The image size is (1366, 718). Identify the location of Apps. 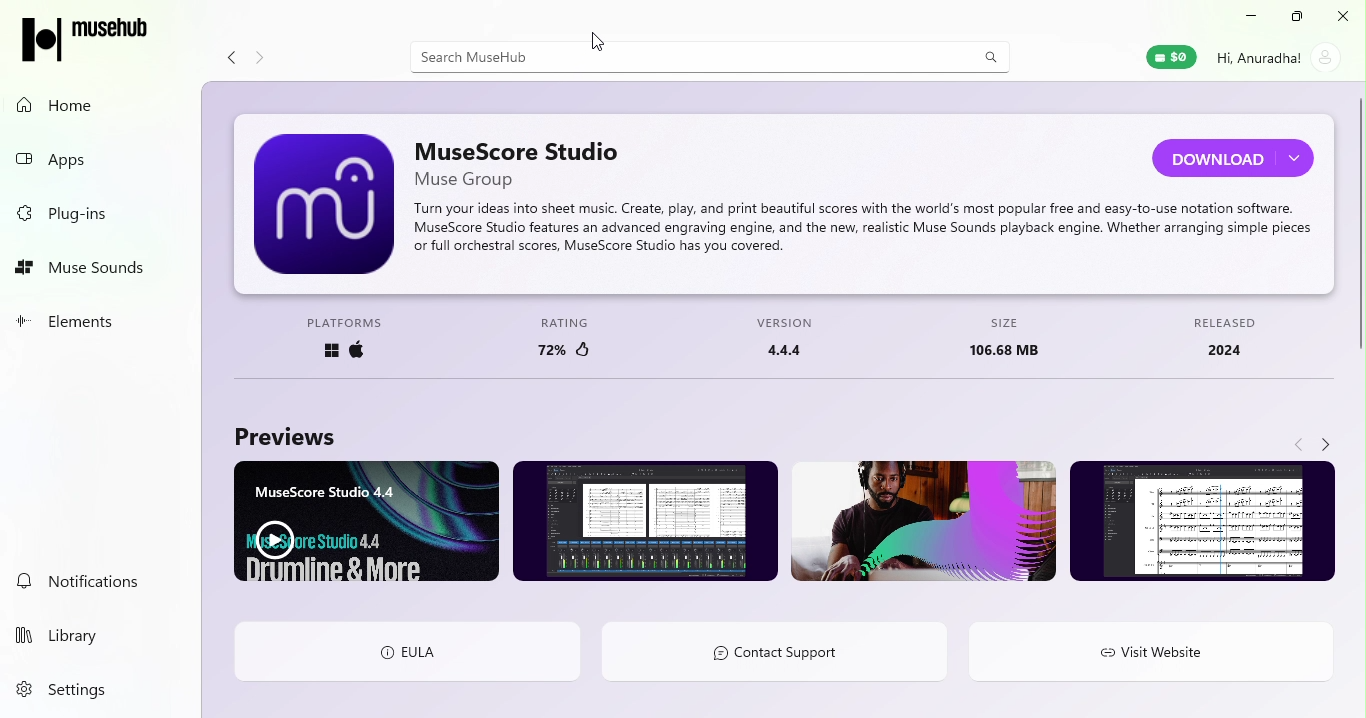
(97, 159).